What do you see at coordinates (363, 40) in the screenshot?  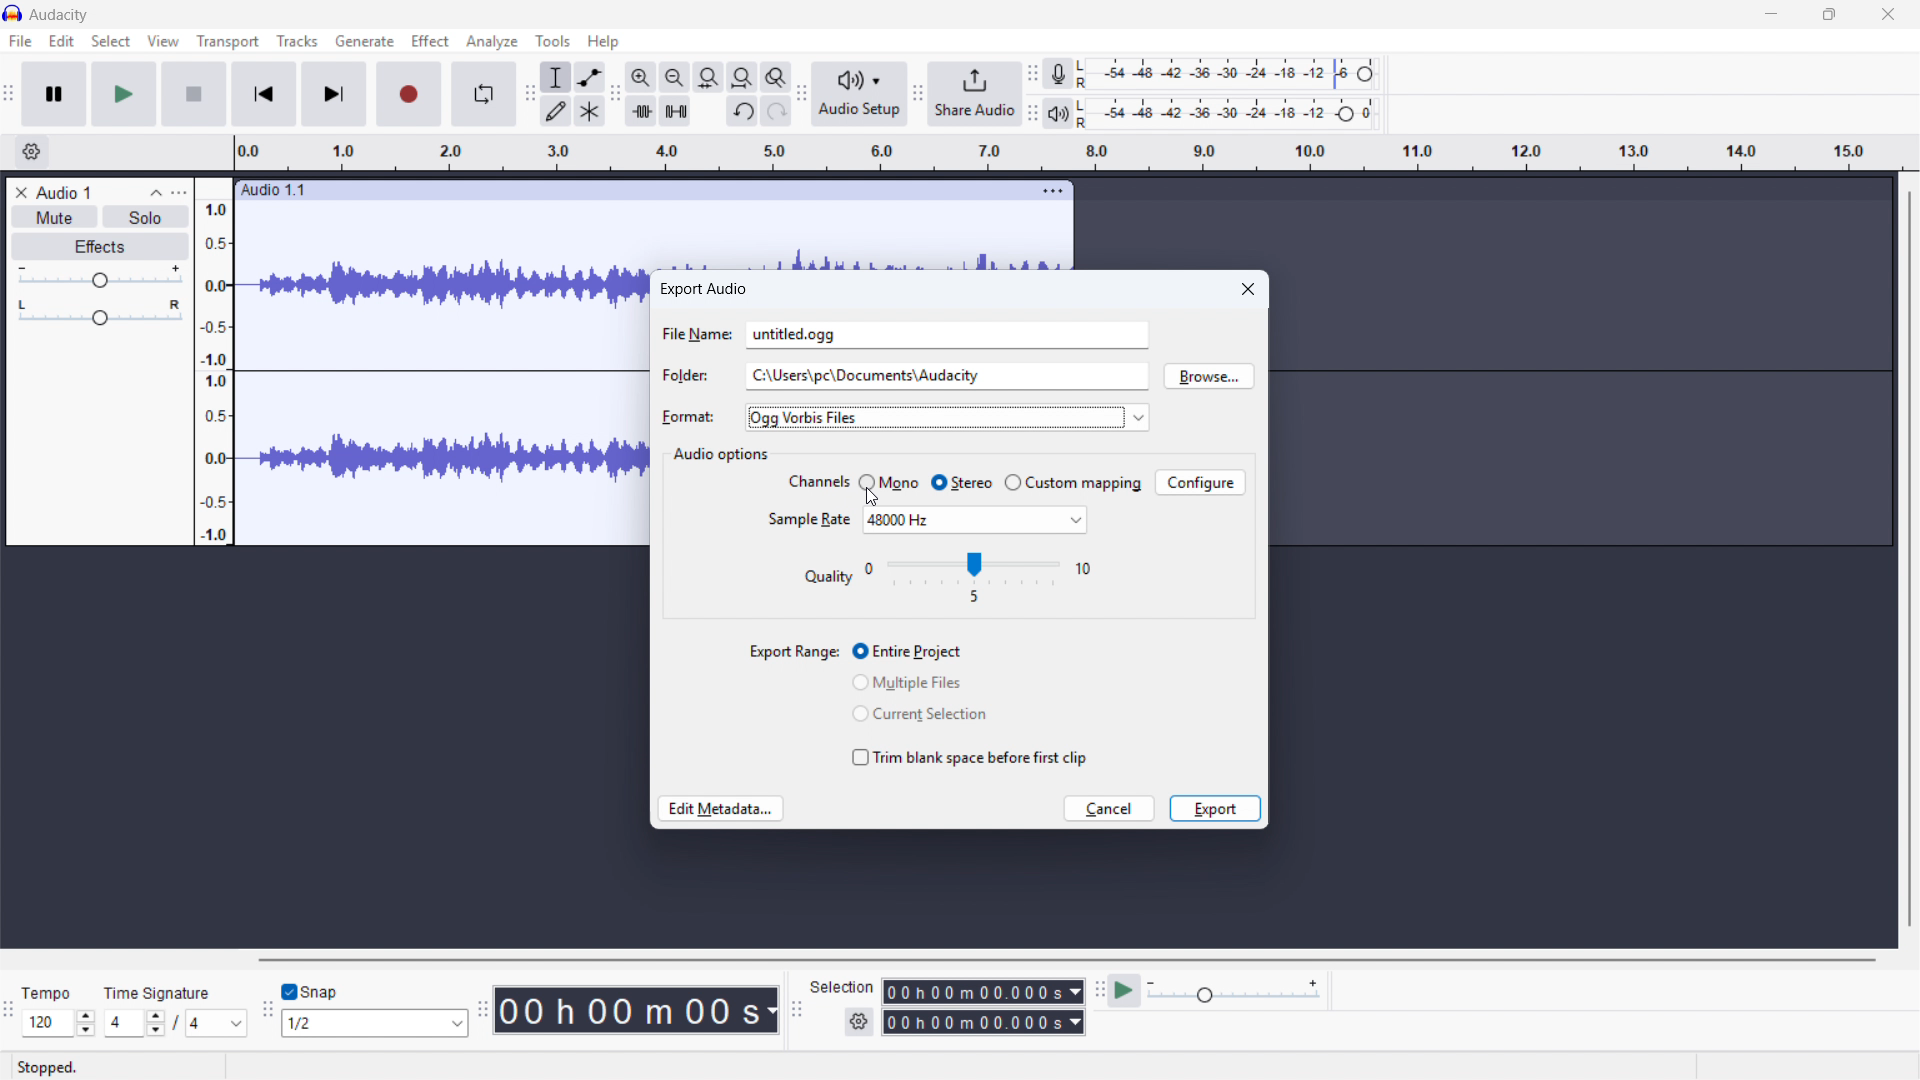 I see `Generate ` at bounding box center [363, 40].